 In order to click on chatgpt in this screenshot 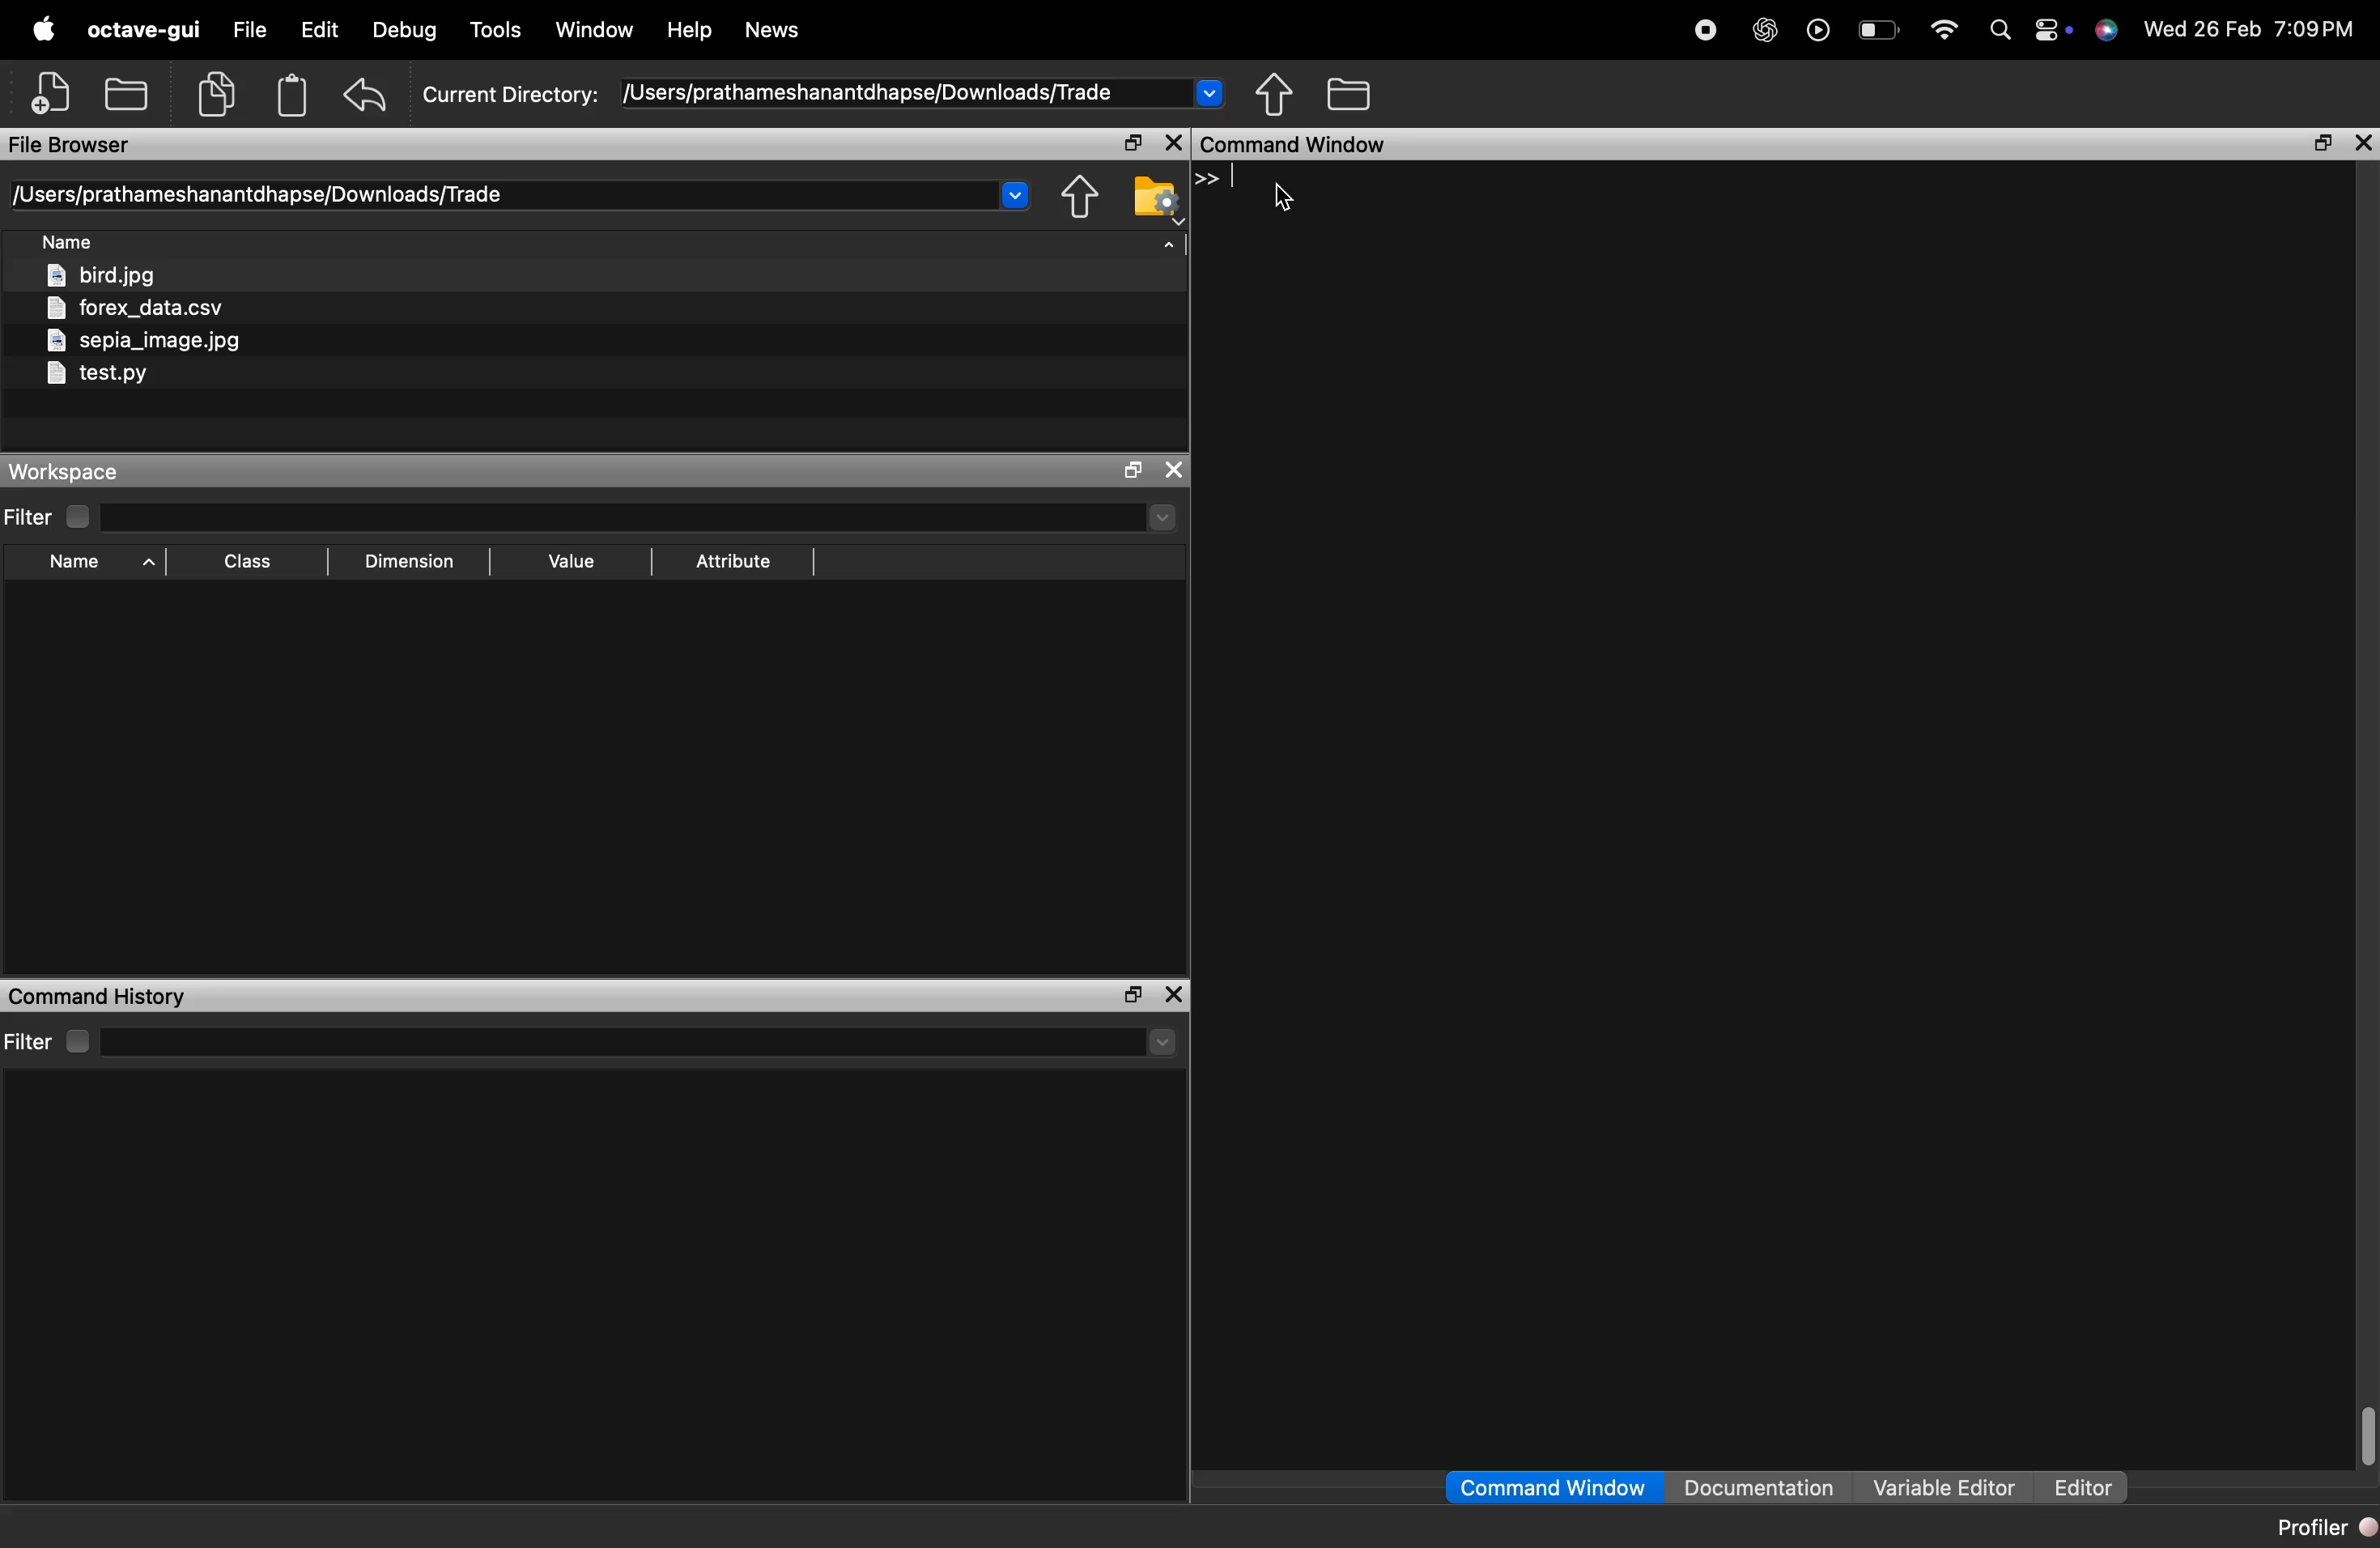, I will do `click(1764, 32)`.